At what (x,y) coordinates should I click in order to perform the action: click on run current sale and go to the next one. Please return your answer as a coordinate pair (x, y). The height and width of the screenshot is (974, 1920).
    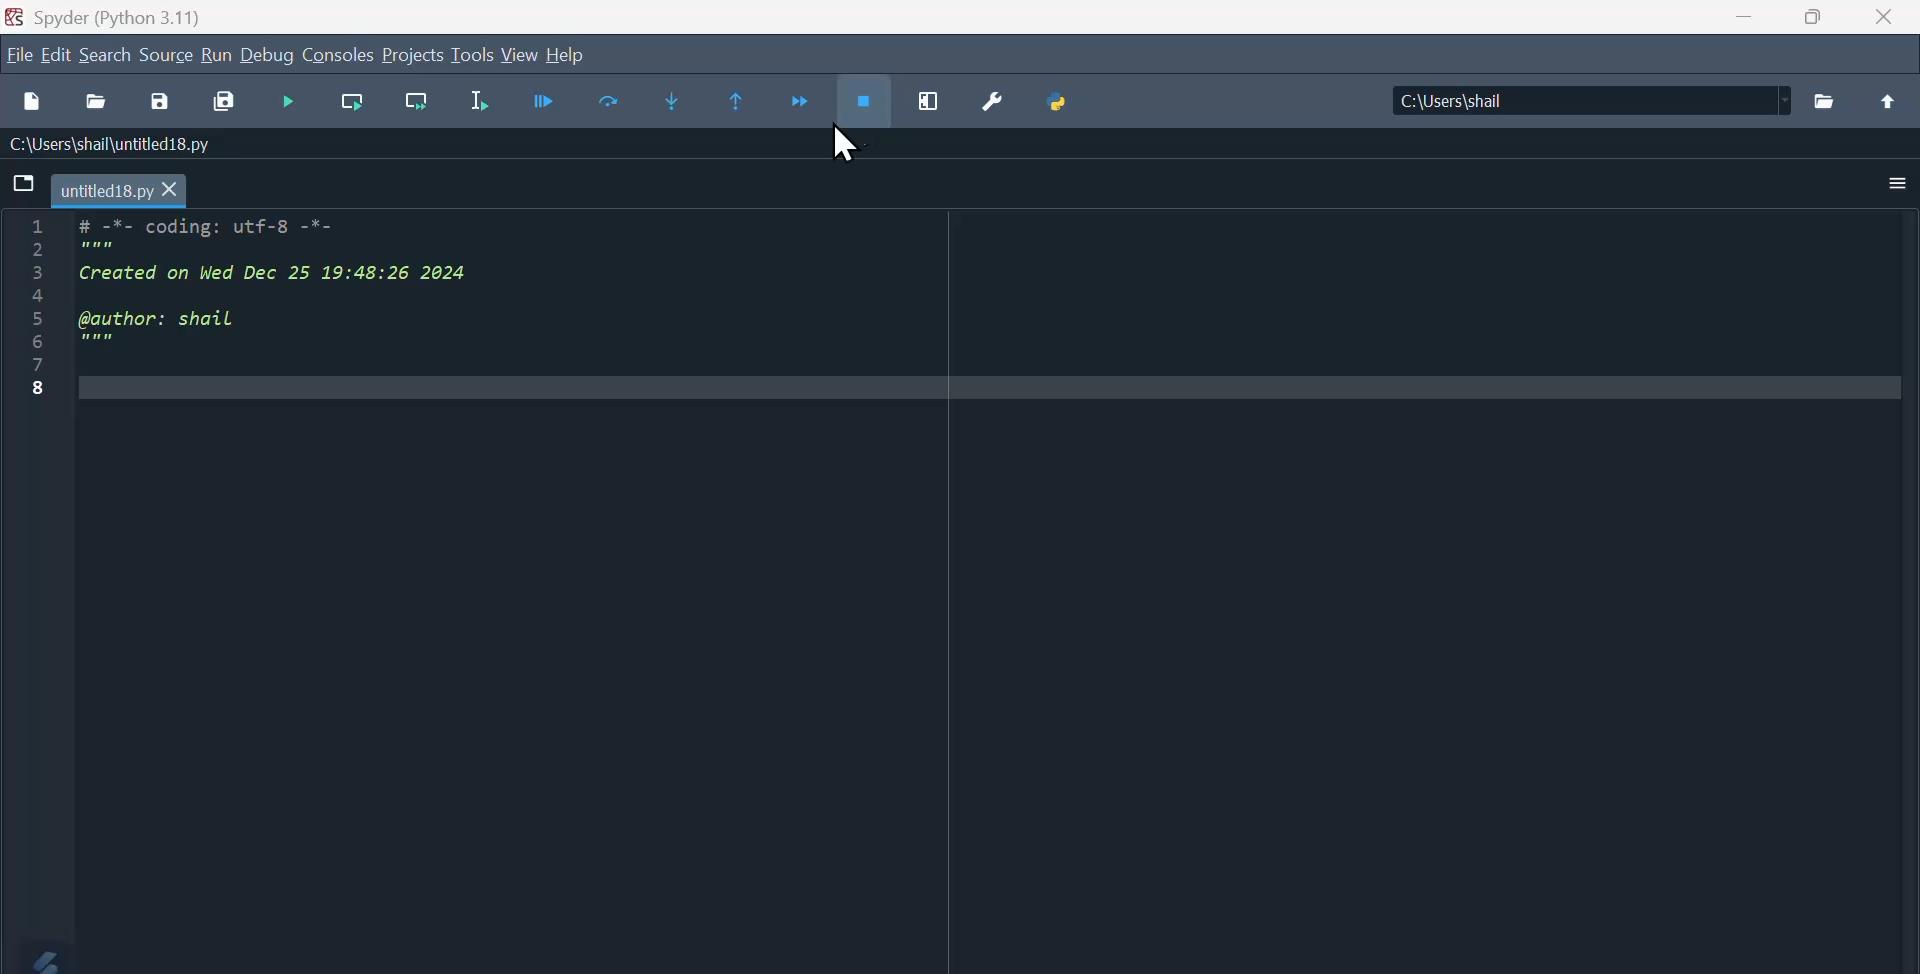
    Looking at the image, I should click on (420, 99).